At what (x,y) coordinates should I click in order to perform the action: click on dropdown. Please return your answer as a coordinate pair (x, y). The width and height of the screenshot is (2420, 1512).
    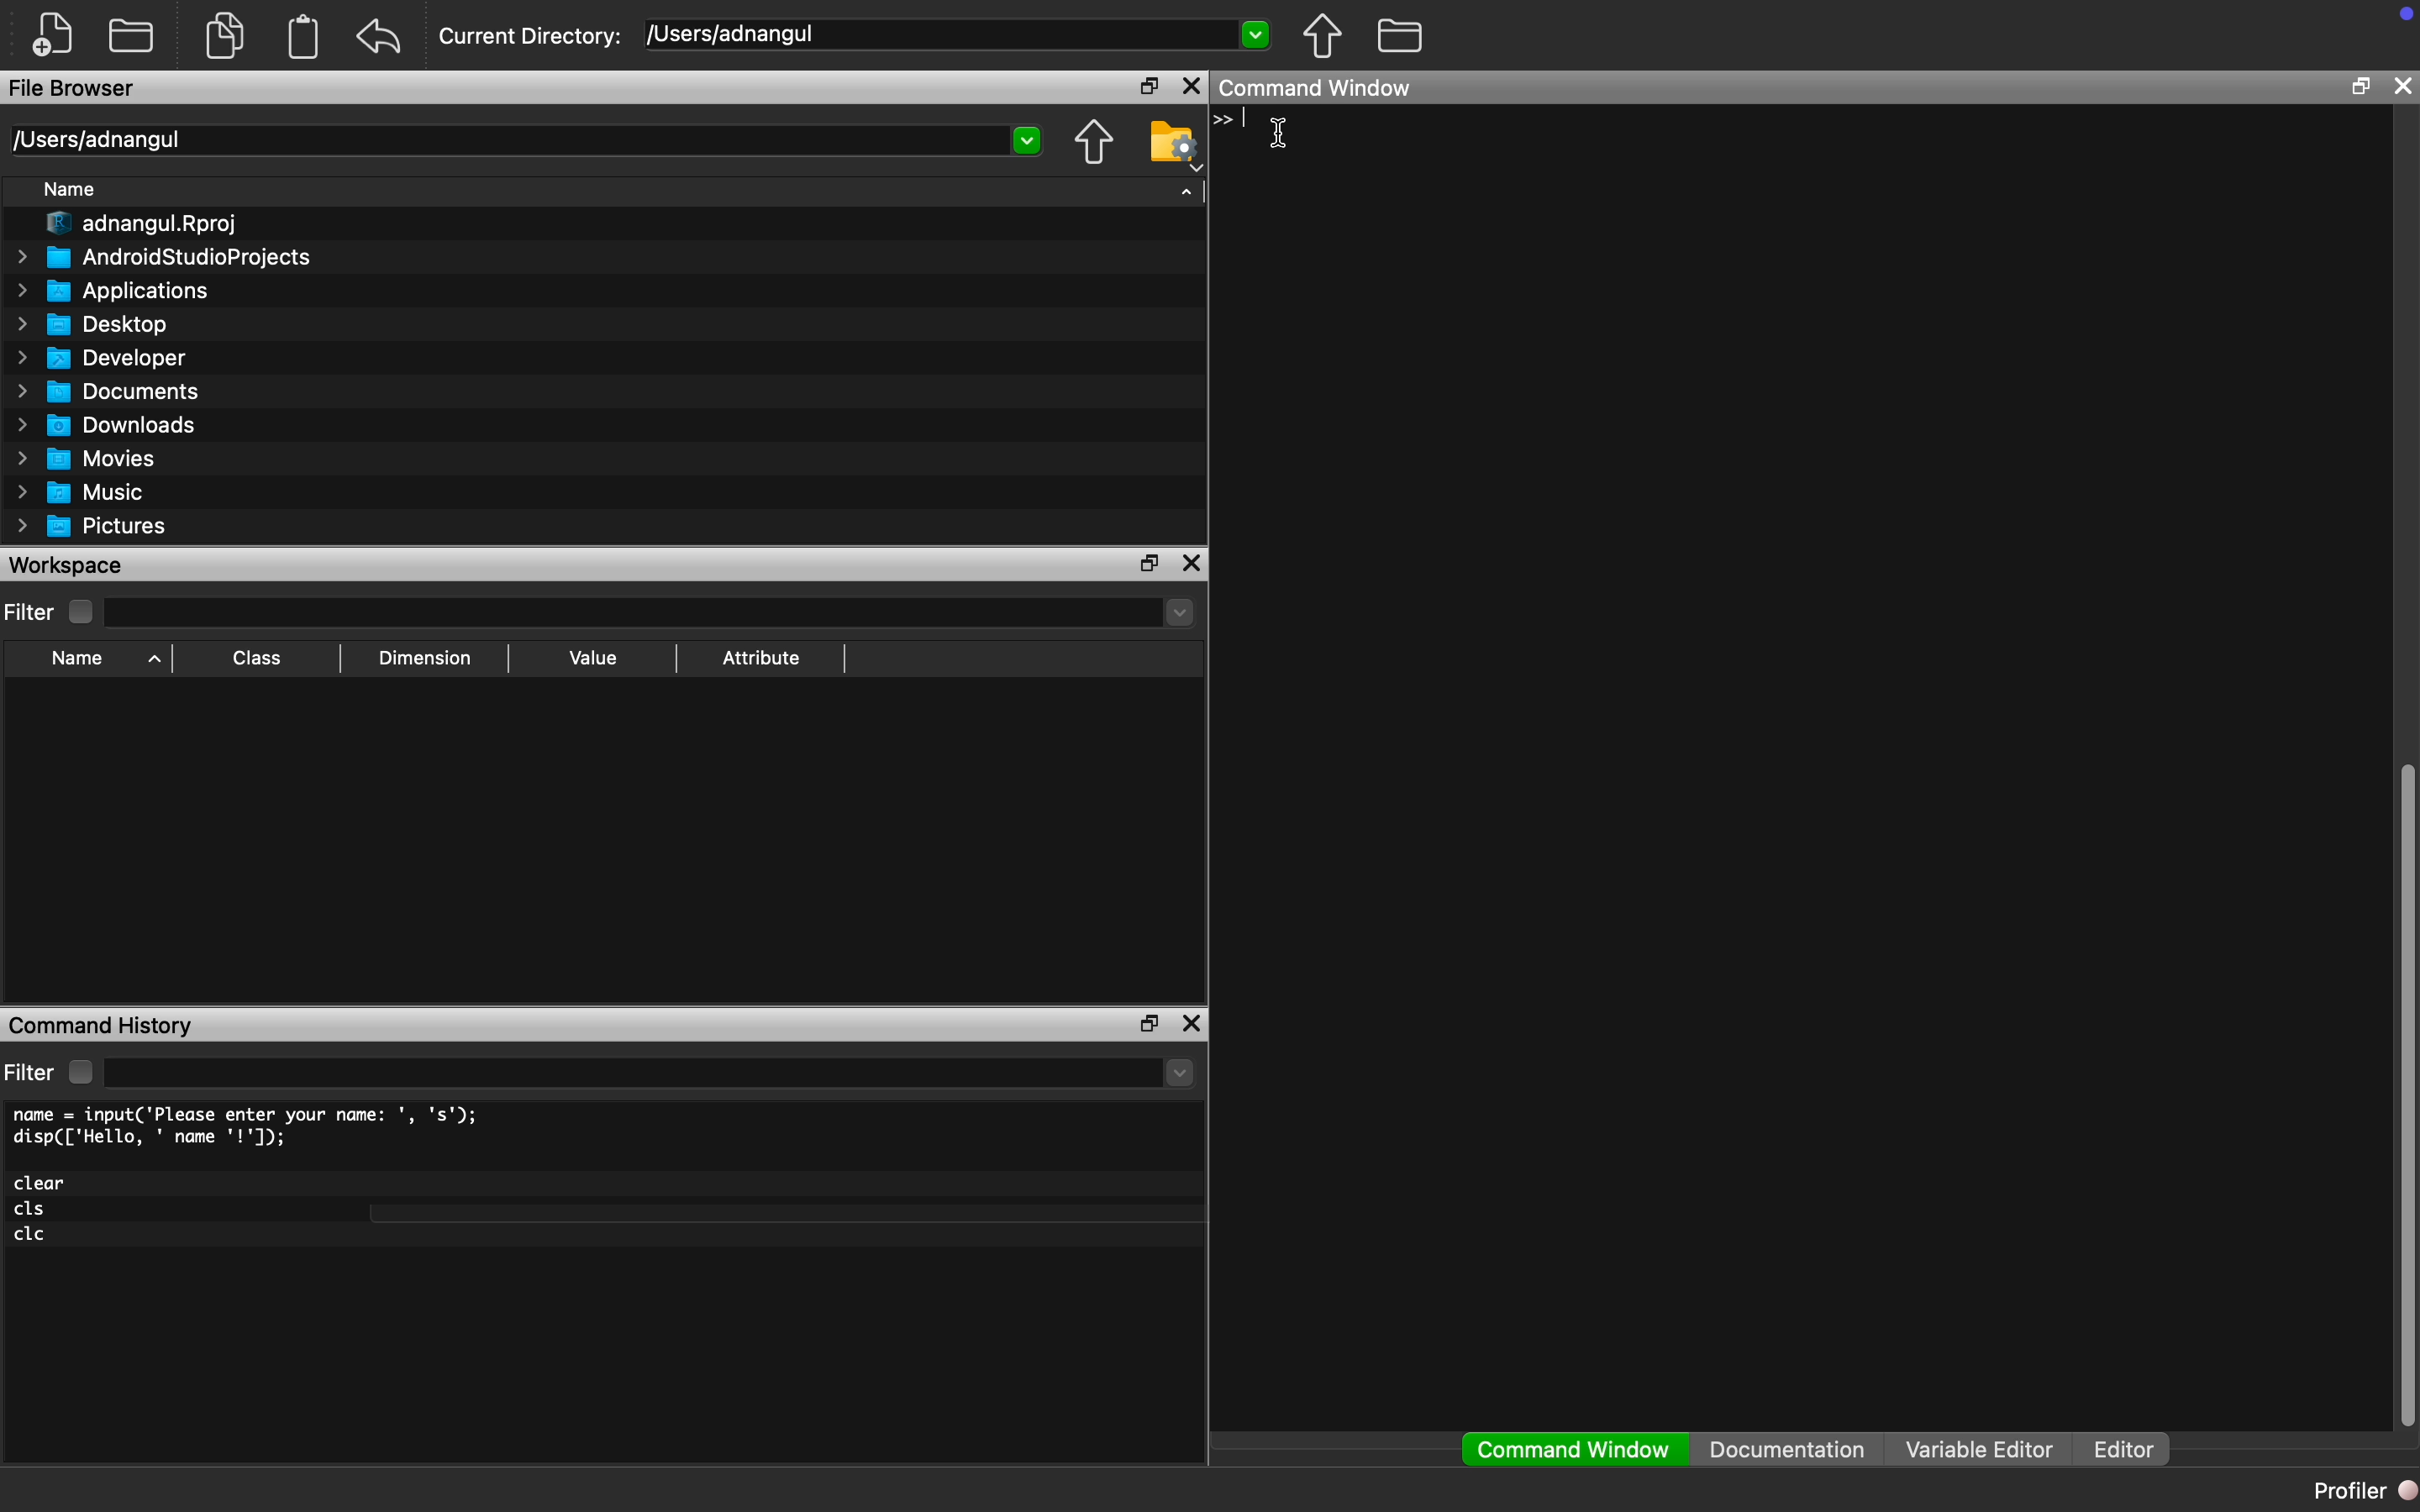
    Looking at the image, I should click on (1029, 141).